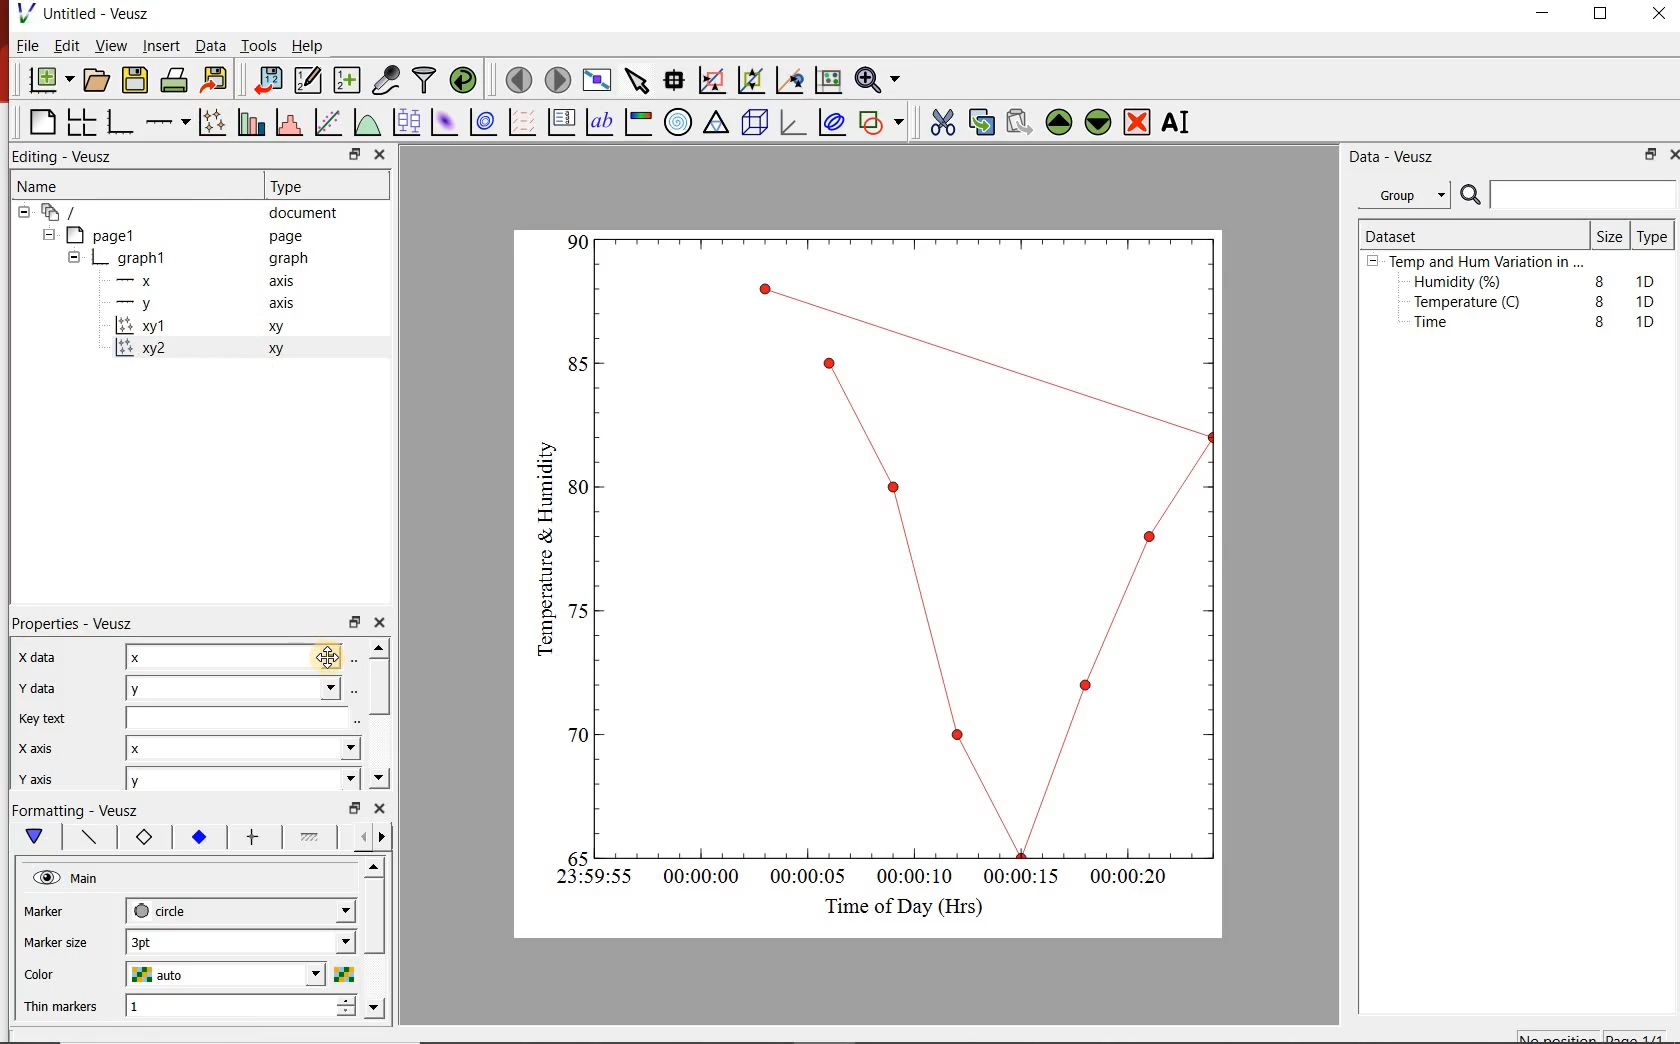  What do you see at coordinates (143, 257) in the screenshot?
I see `graph` at bounding box center [143, 257].